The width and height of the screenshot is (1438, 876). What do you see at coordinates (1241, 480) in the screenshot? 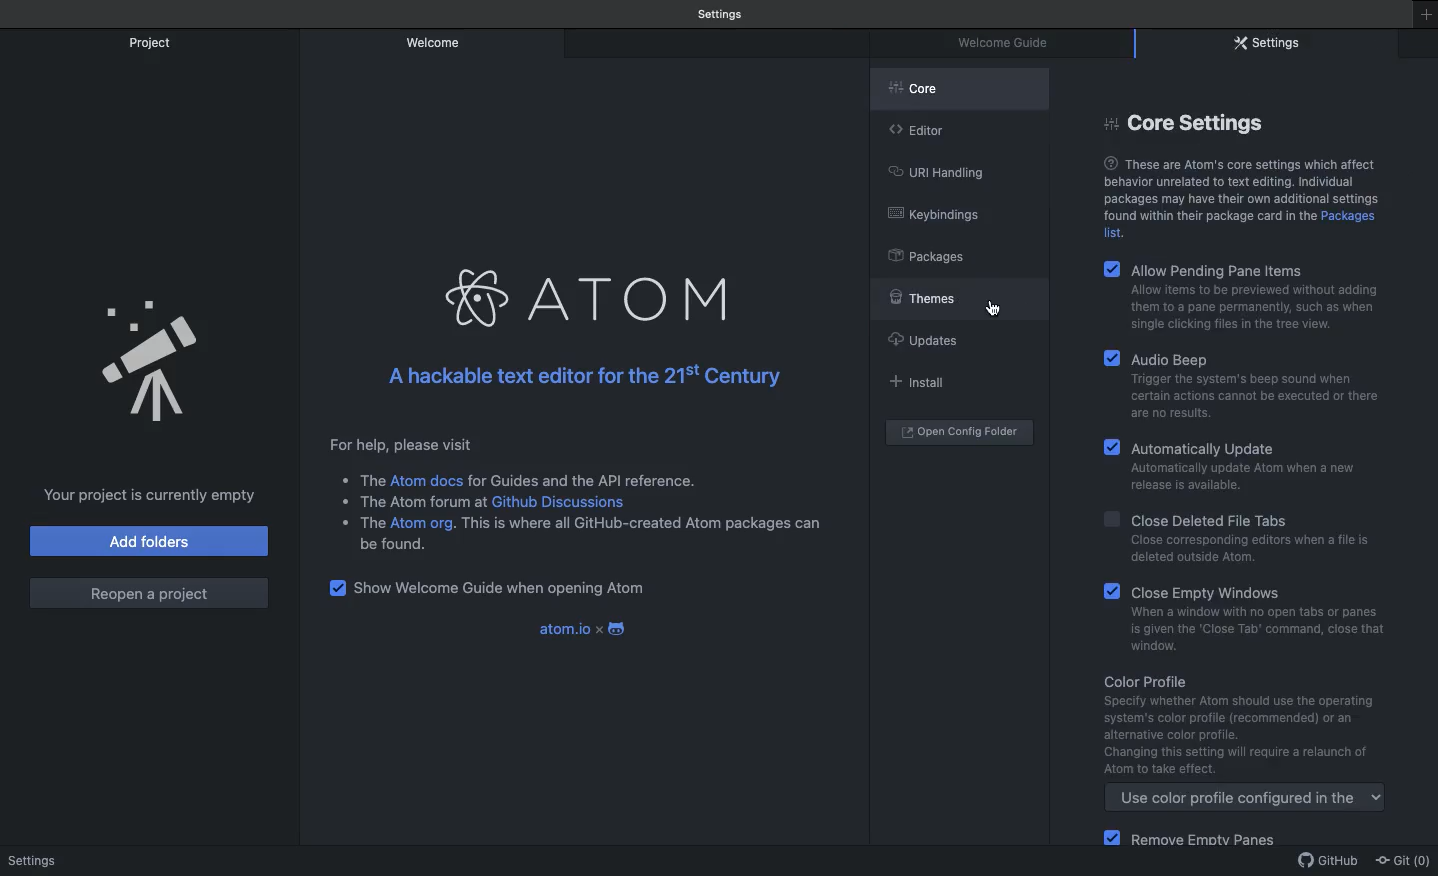
I see `Automatically update Atom when a new
release is available.` at bounding box center [1241, 480].